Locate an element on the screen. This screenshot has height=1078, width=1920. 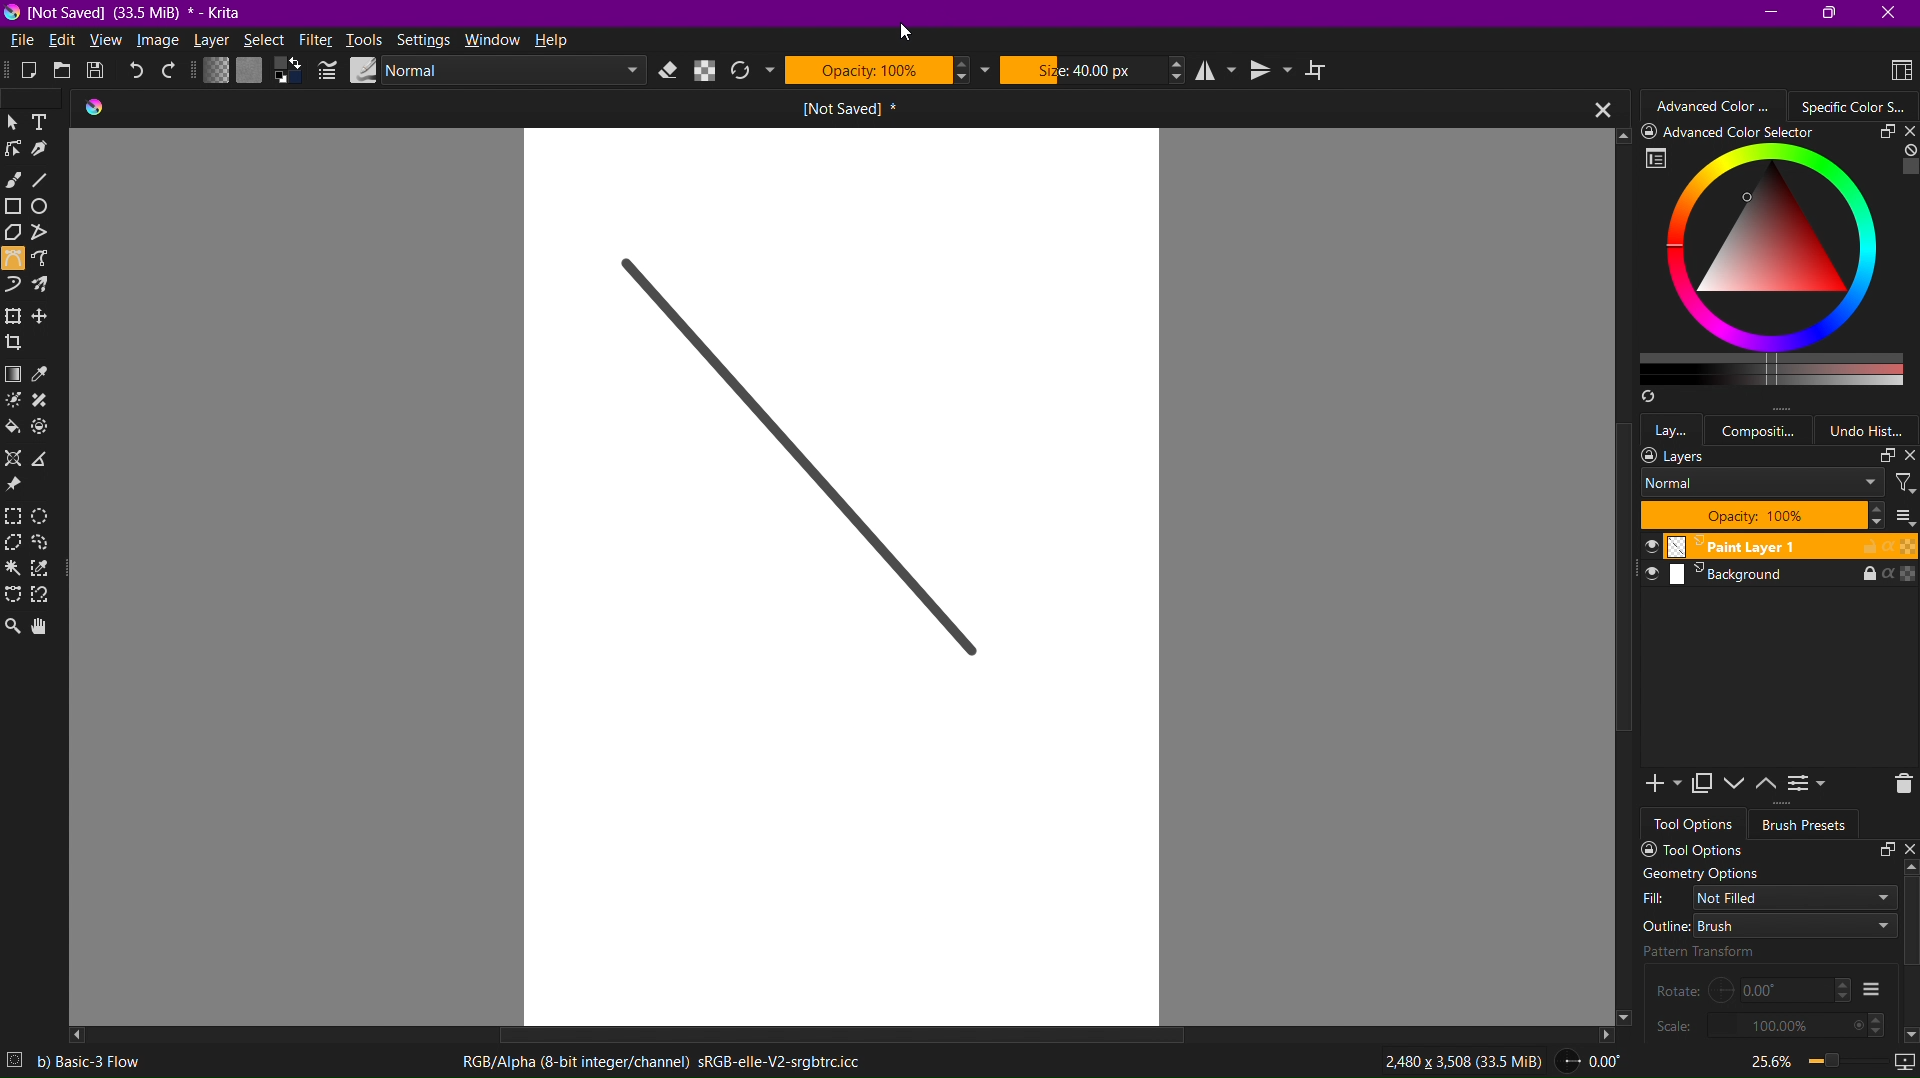
Outline is located at coordinates (1768, 925).